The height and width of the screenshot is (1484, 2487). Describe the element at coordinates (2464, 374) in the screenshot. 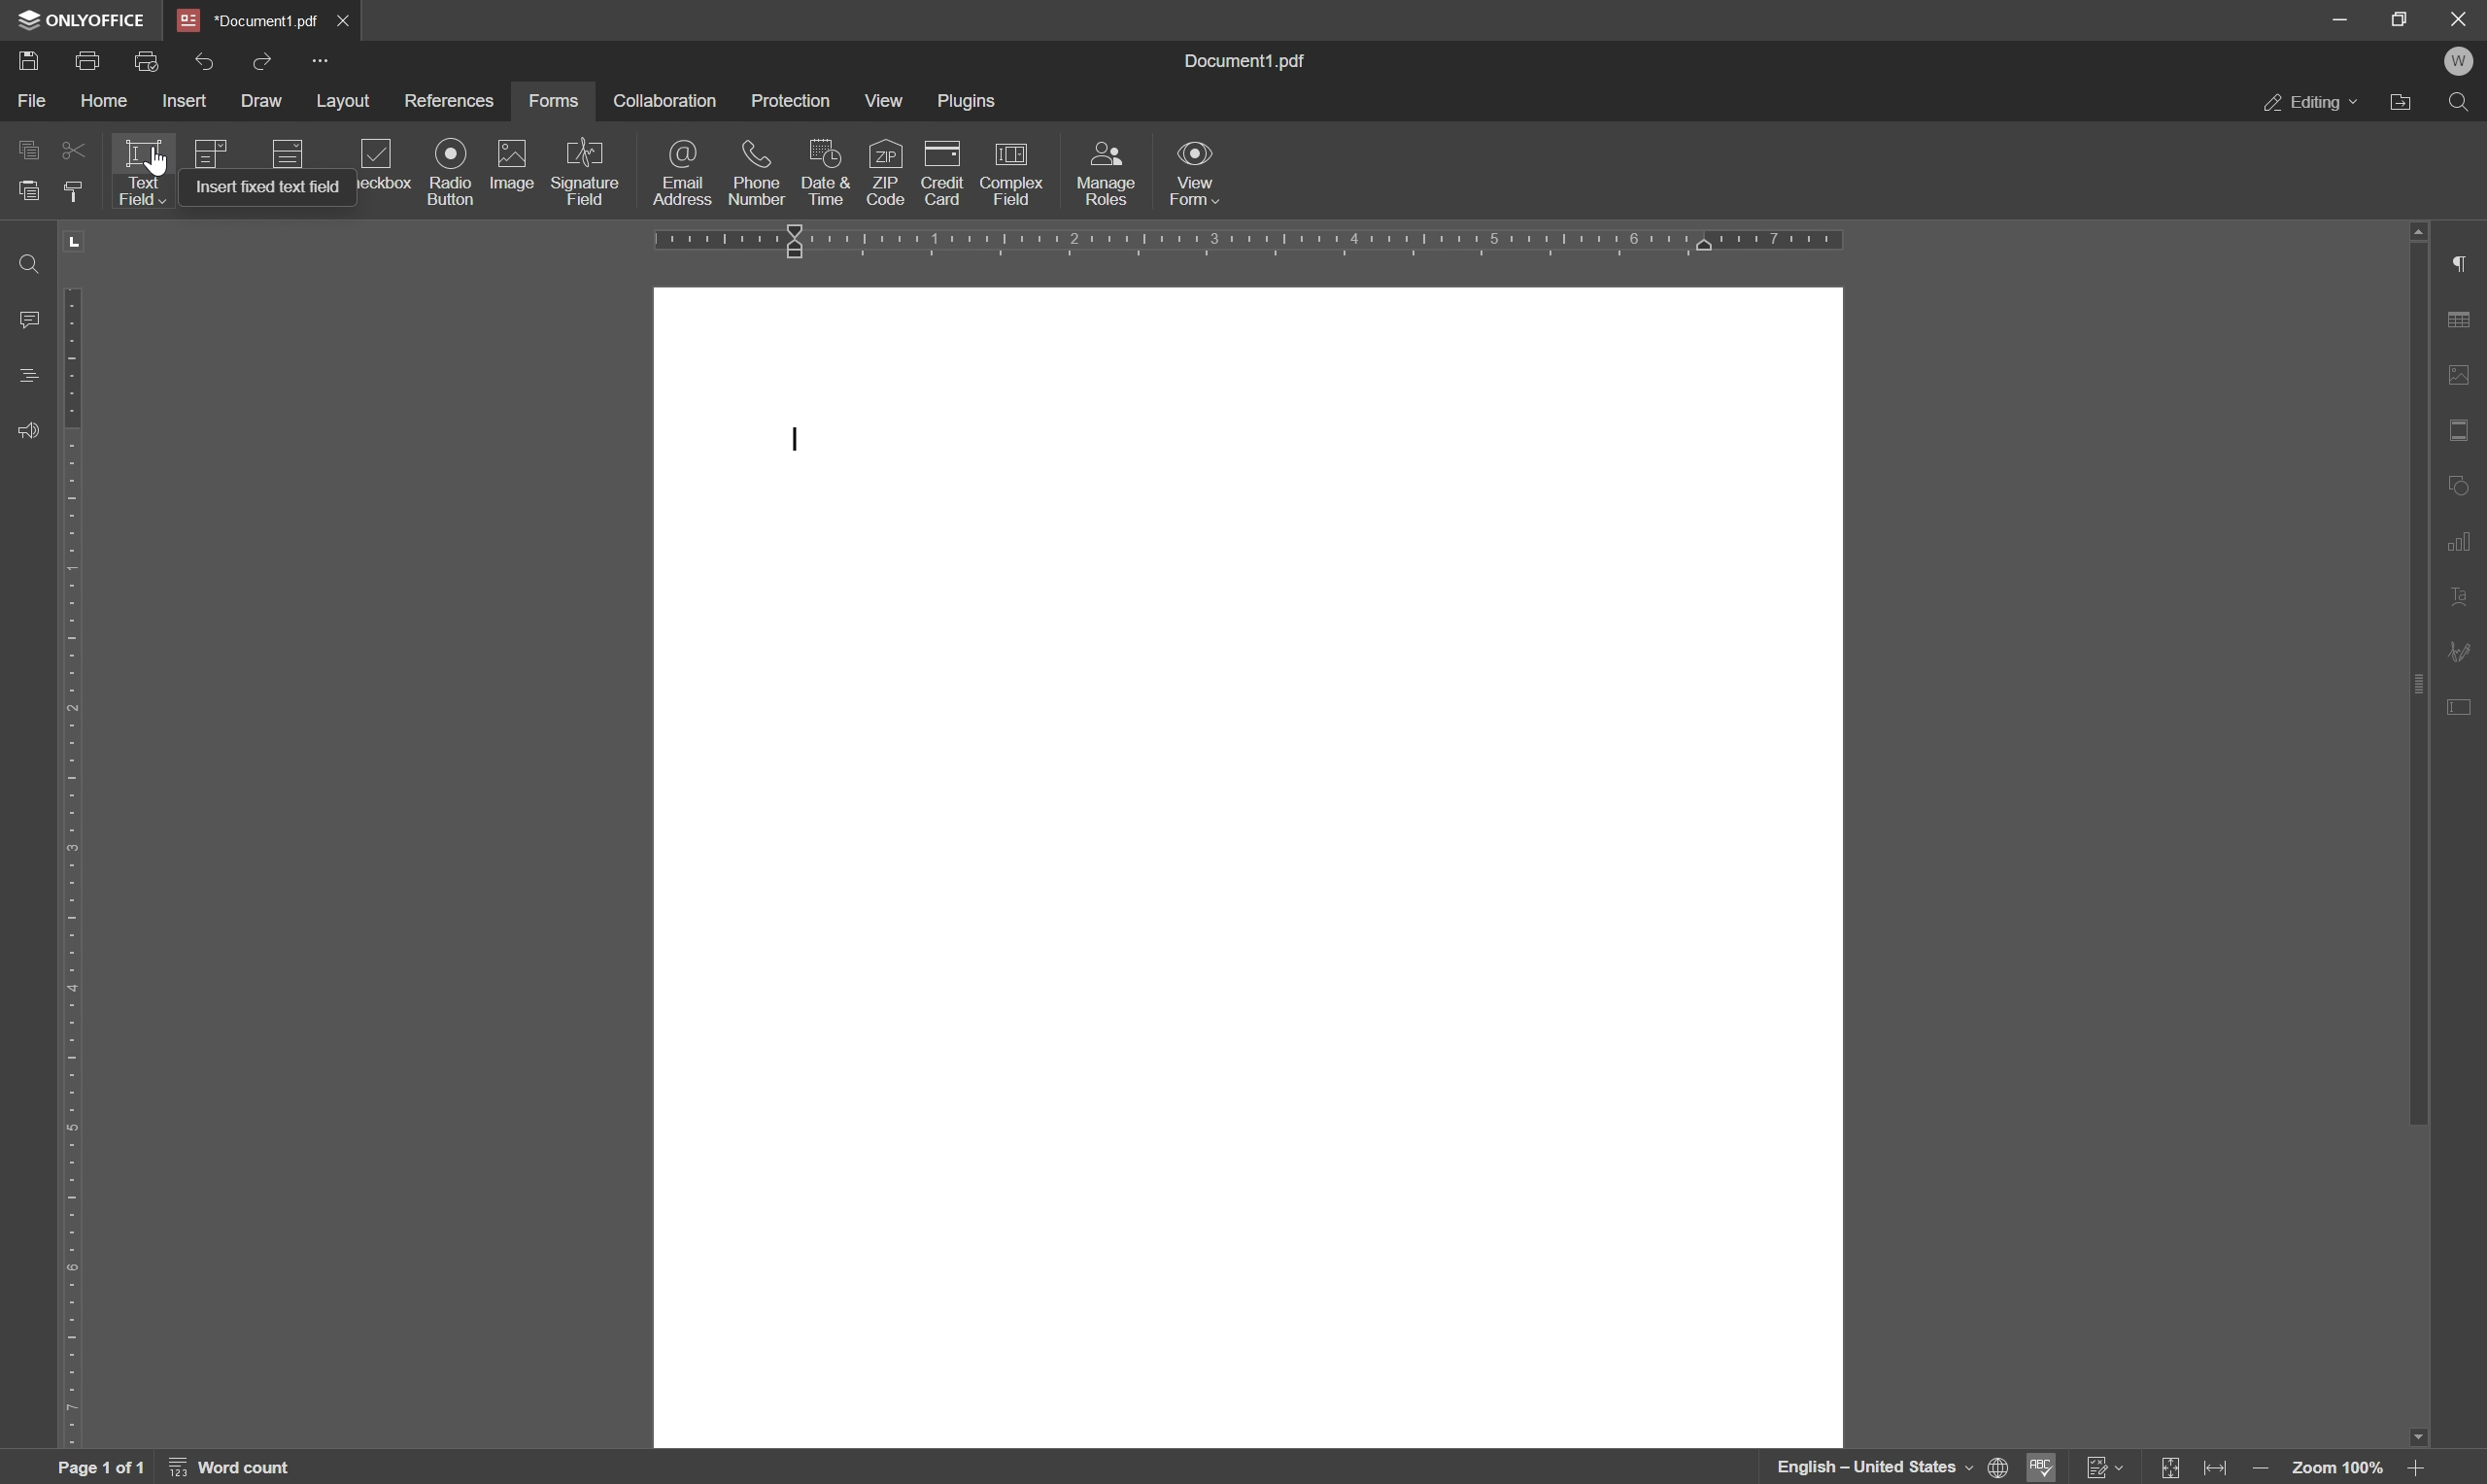

I see `image settings` at that location.